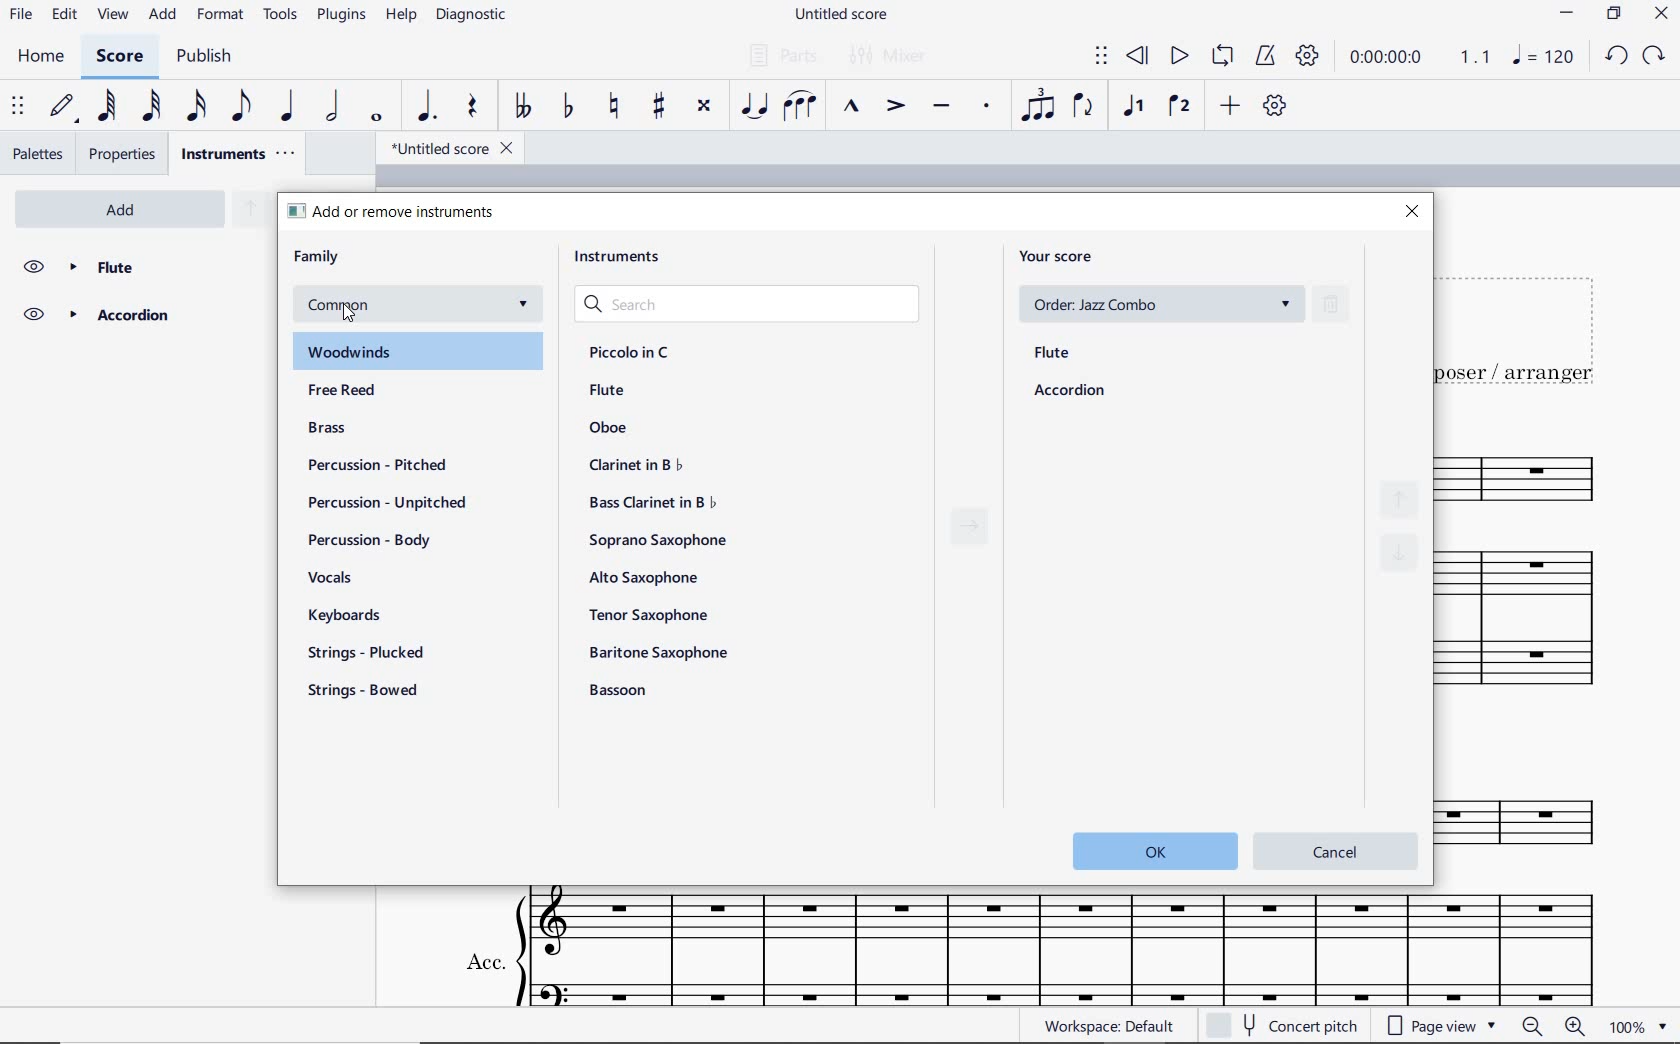  I want to click on free reed, so click(347, 392).